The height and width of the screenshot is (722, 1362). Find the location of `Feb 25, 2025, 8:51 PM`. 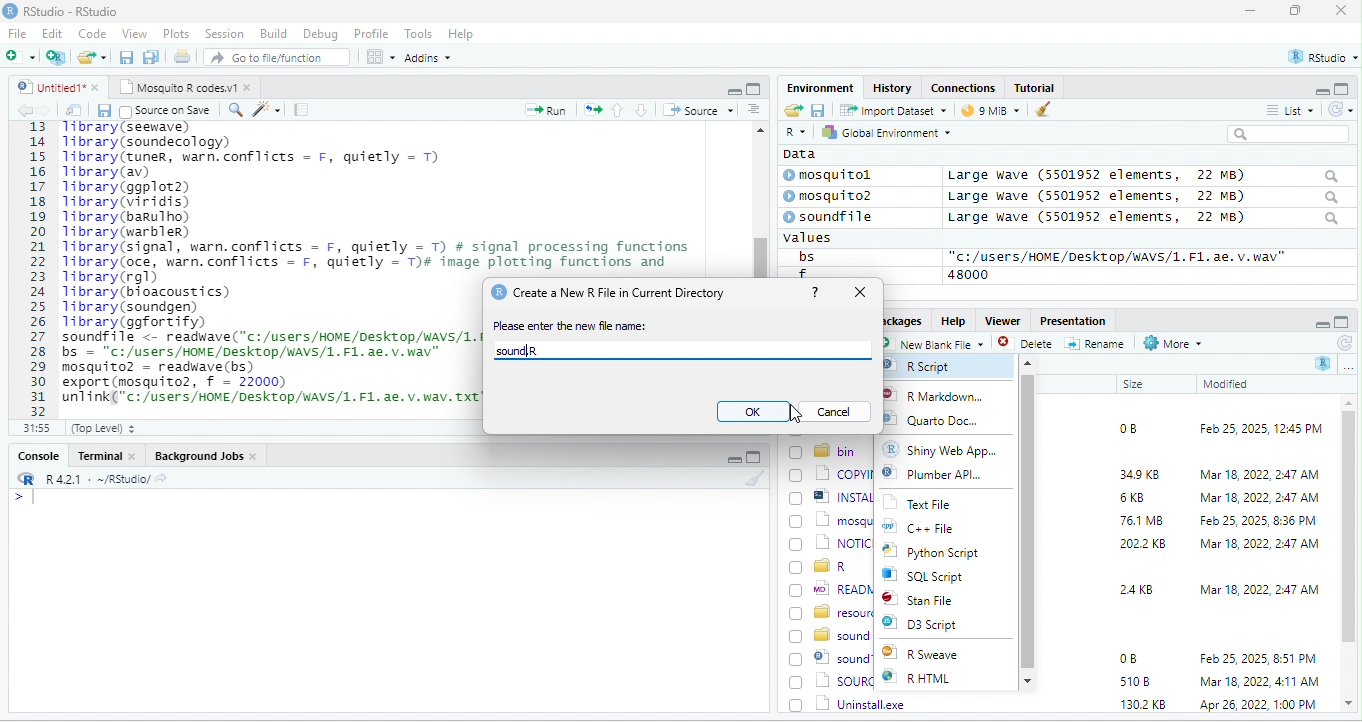

Feb 25, 2025, 8:51 PM is located at coordinates (1259, 659).